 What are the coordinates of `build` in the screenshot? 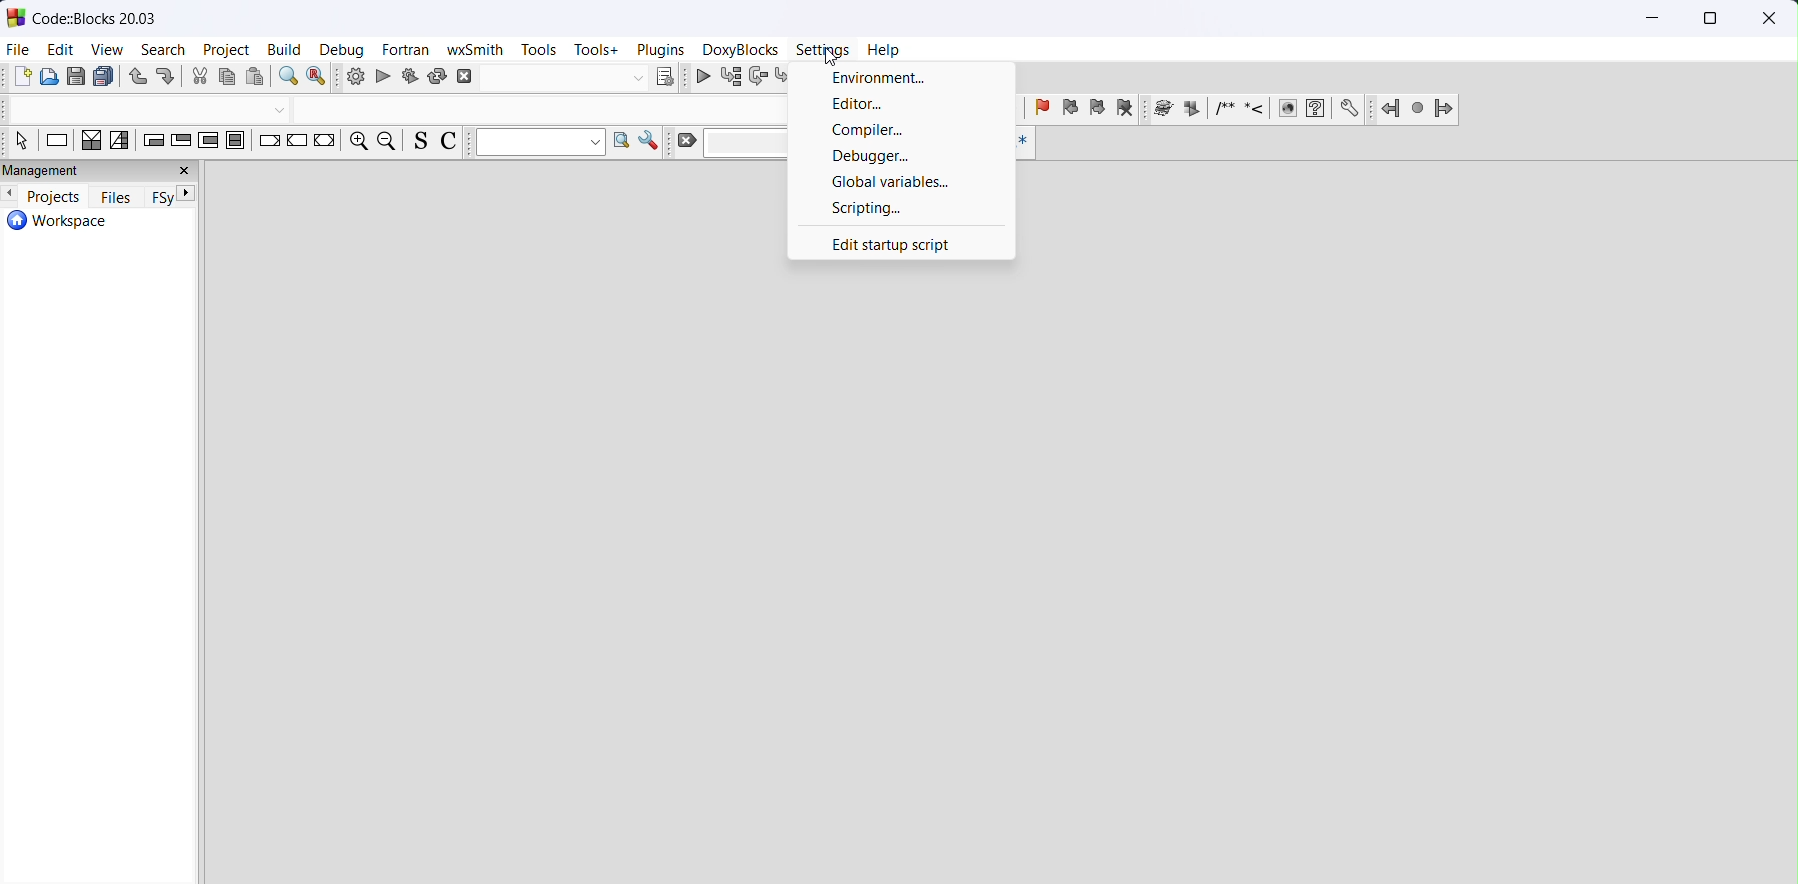 It's located at (286, 51).